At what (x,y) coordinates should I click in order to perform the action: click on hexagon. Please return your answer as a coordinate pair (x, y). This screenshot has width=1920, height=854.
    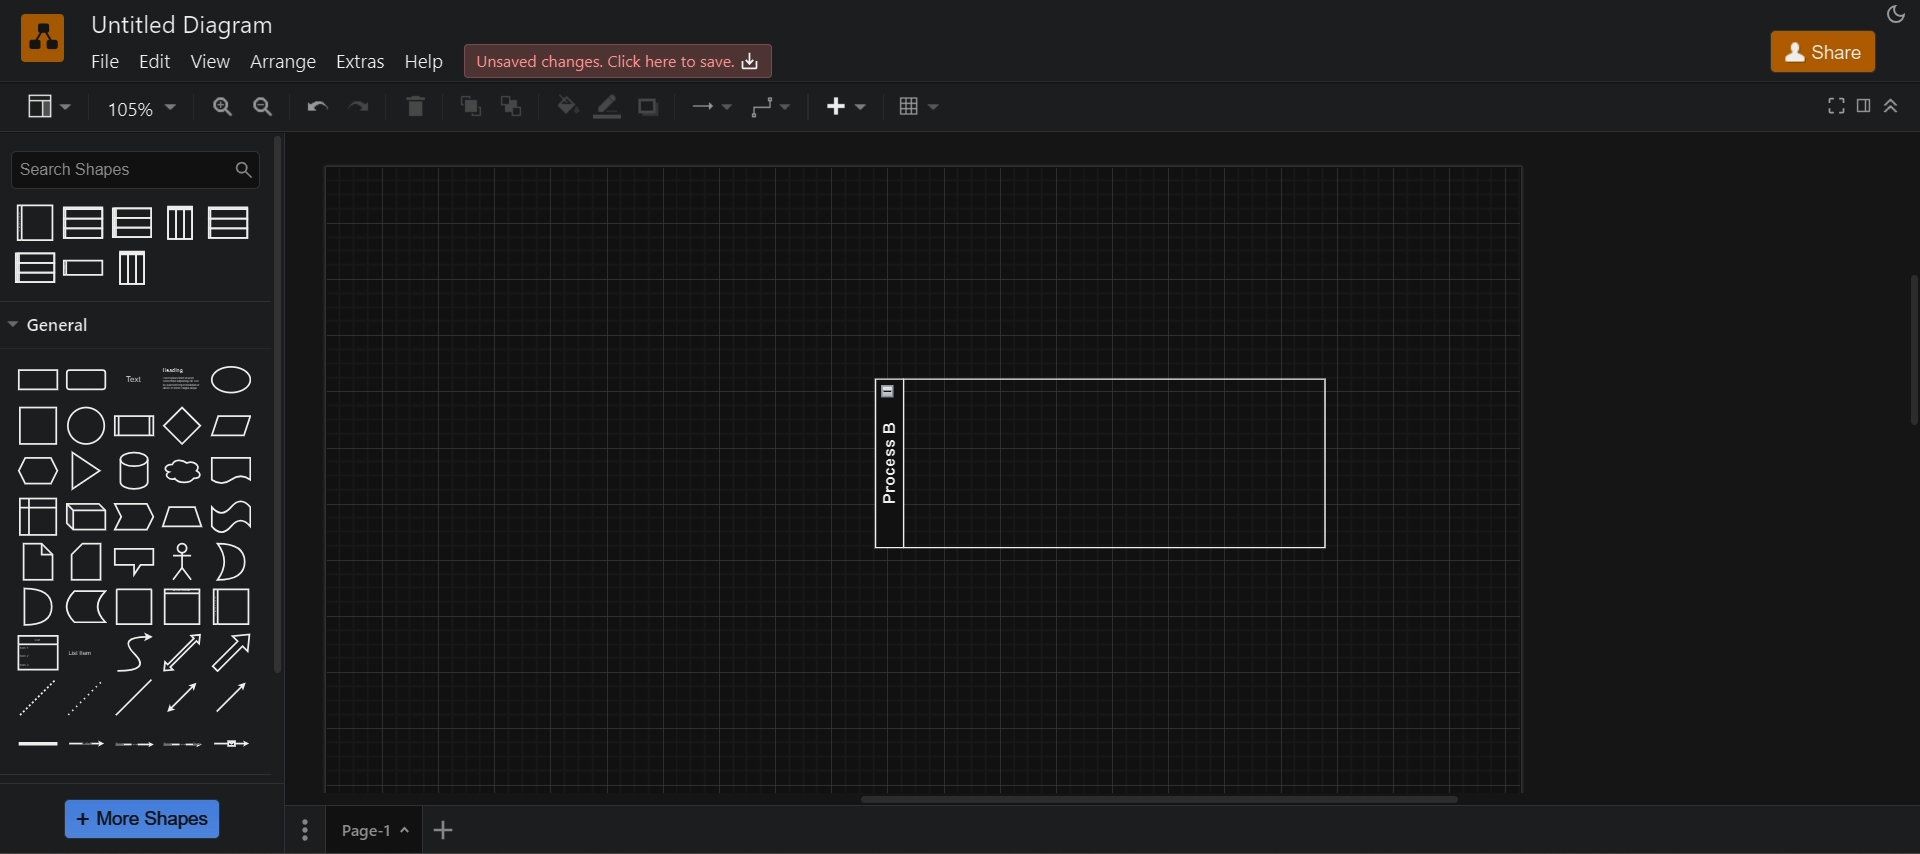
    Looking at the image, I should click on (38, 471).